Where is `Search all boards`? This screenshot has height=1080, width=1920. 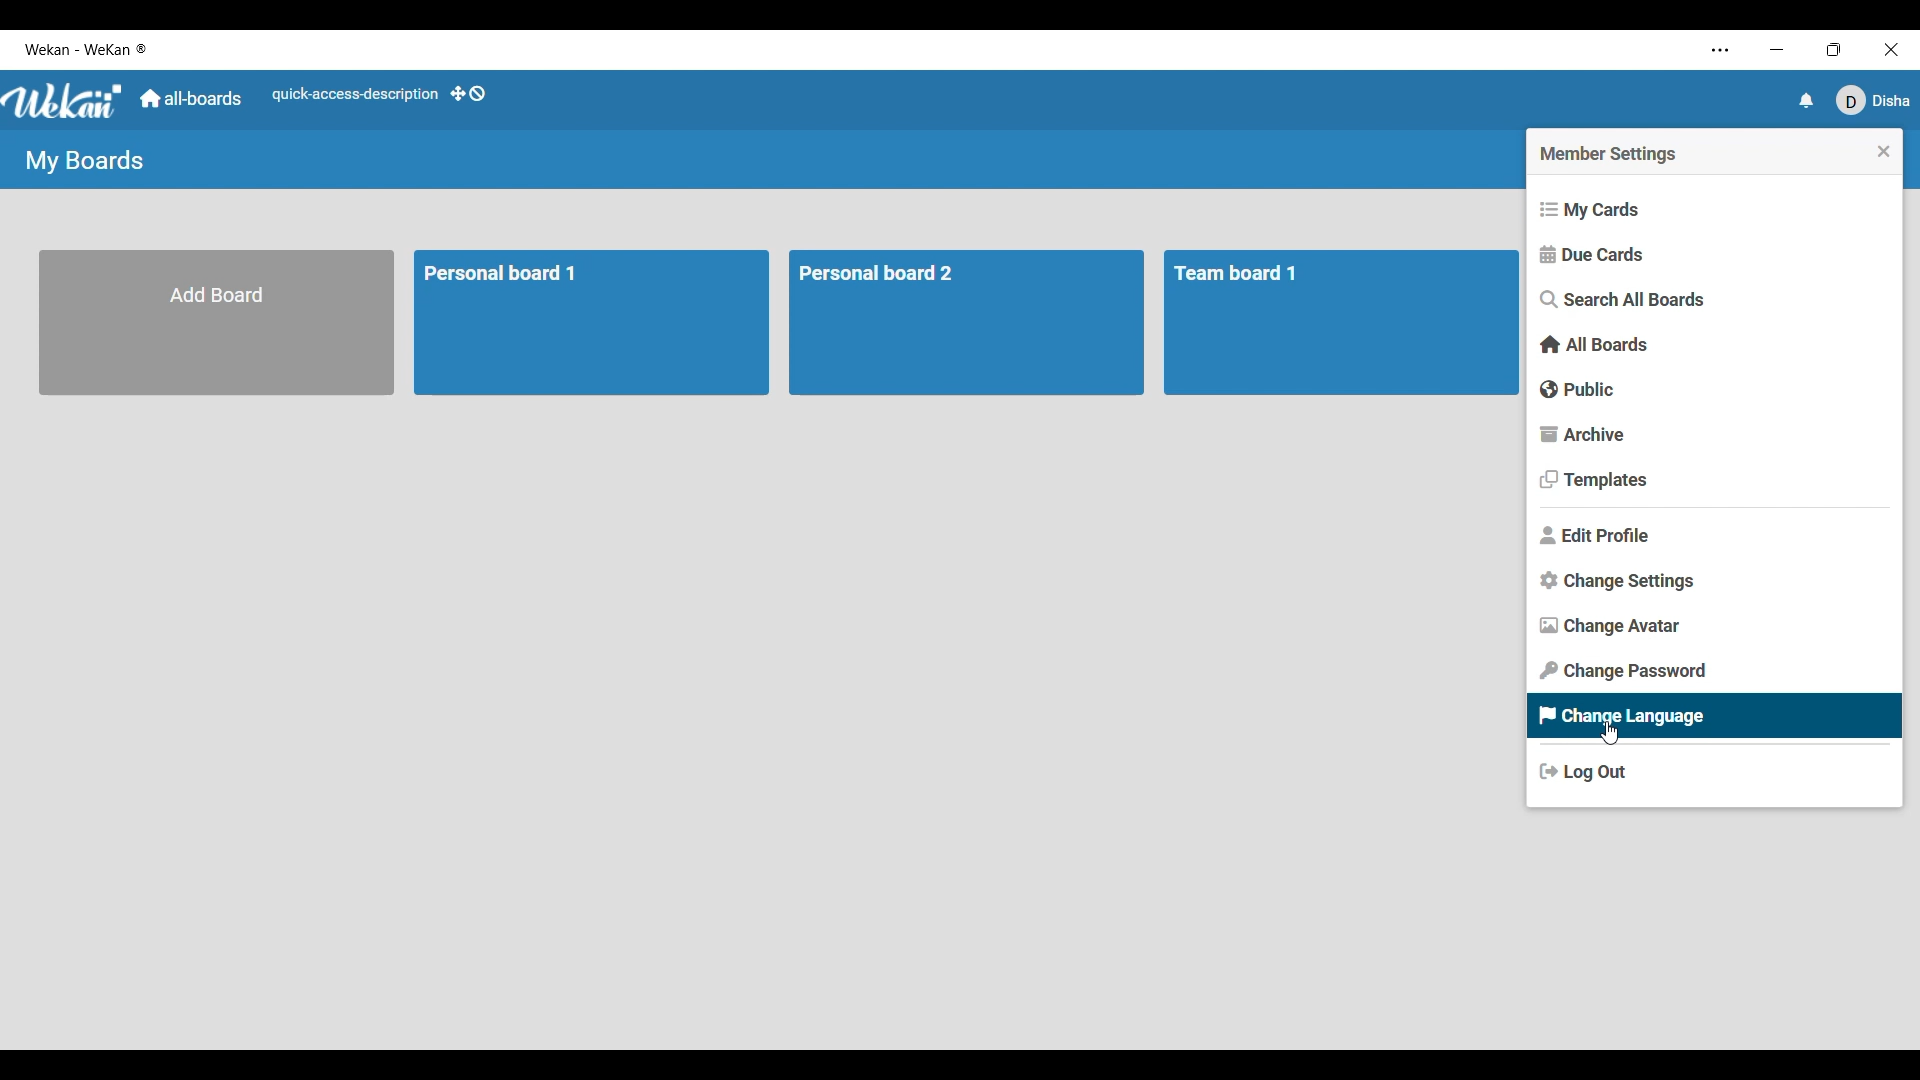 Search all boards is located at coordinates (1713, 300).